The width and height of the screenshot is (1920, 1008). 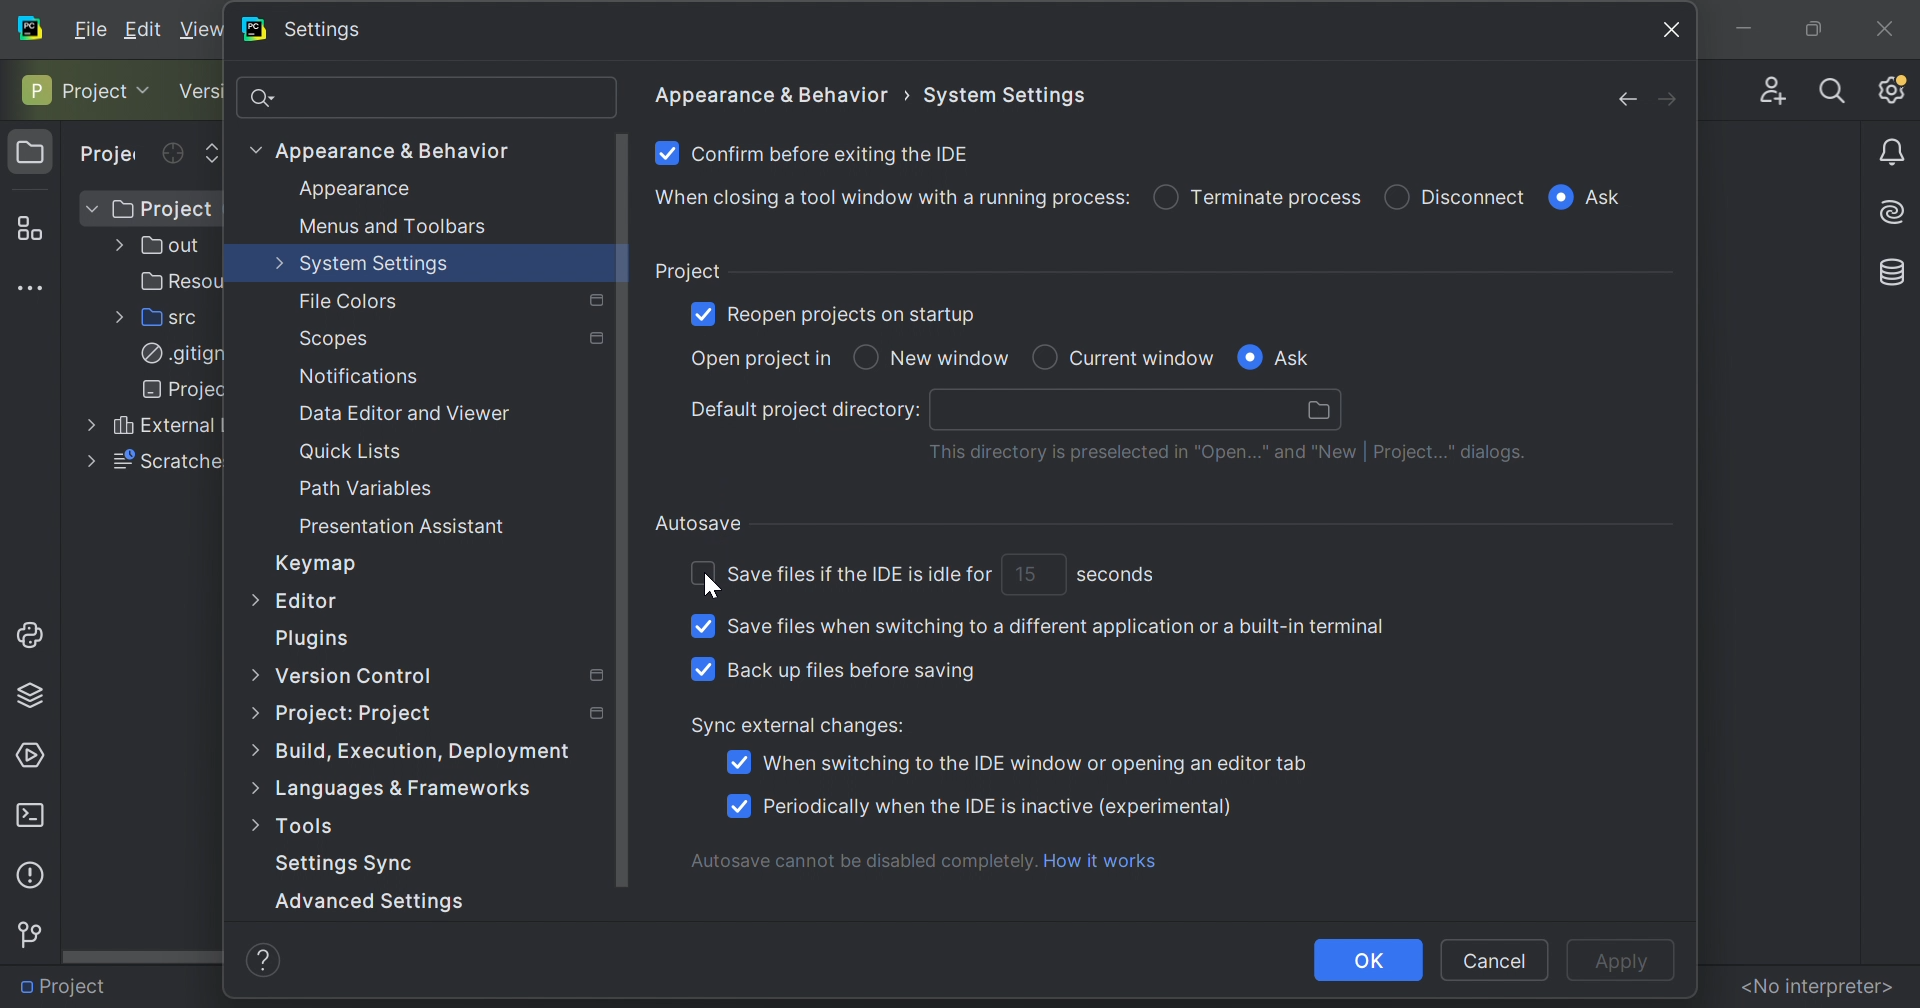 What do you see at coordinates (701, 571) in the screenshot?
I see `Checkbox` at bounding box center [701, 571].